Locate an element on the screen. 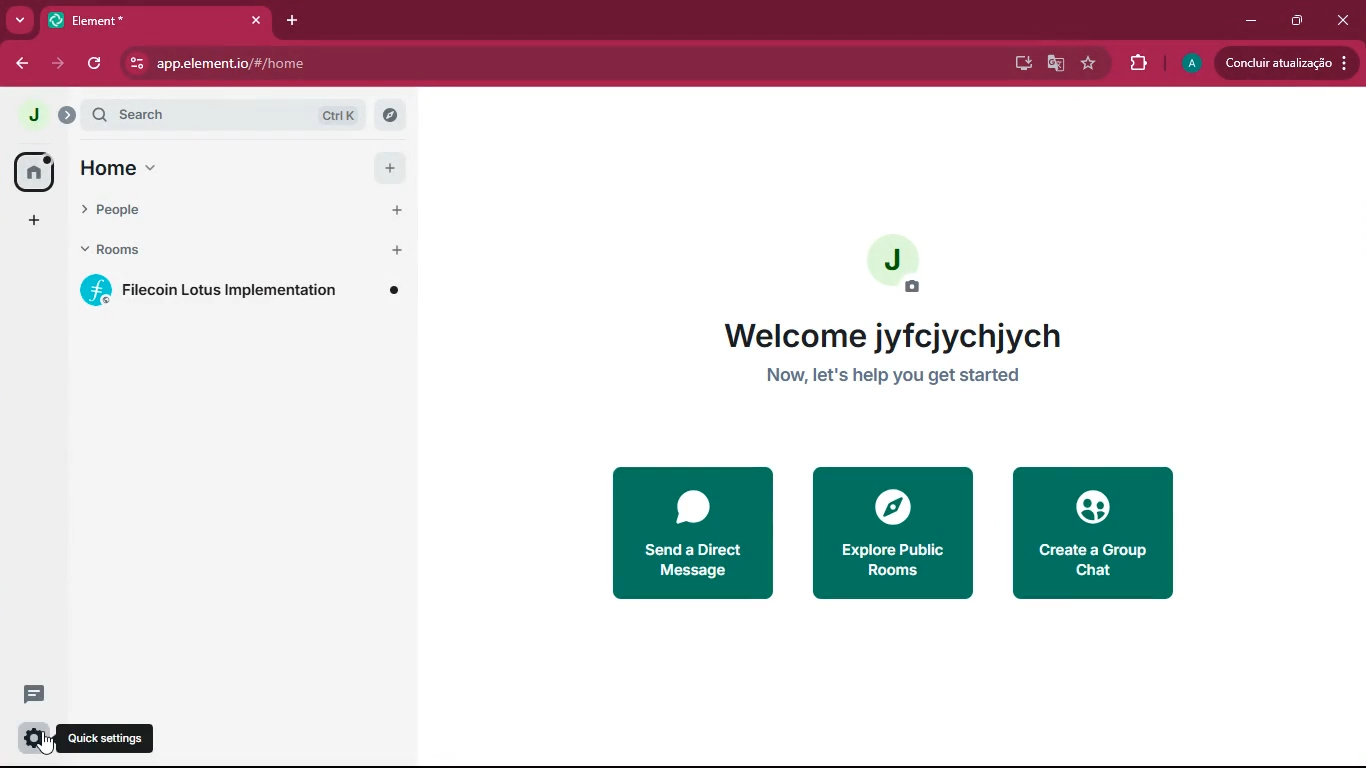 This screenshot has width=1366, height=768. desktop is located at coordinates (1015, 63).